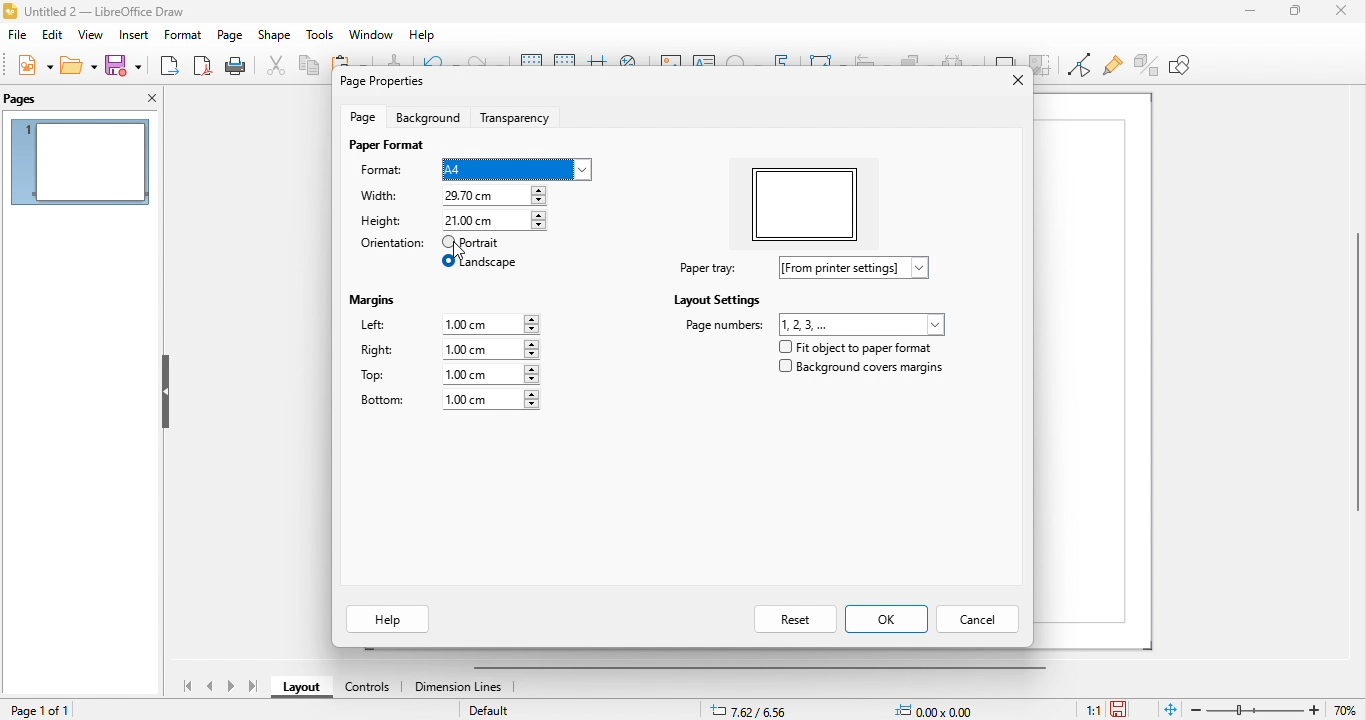 This screenshot has height=720, width=1366. Describe the element at coordinates (275, 36) in the screenshot. I see `shape` at that location.